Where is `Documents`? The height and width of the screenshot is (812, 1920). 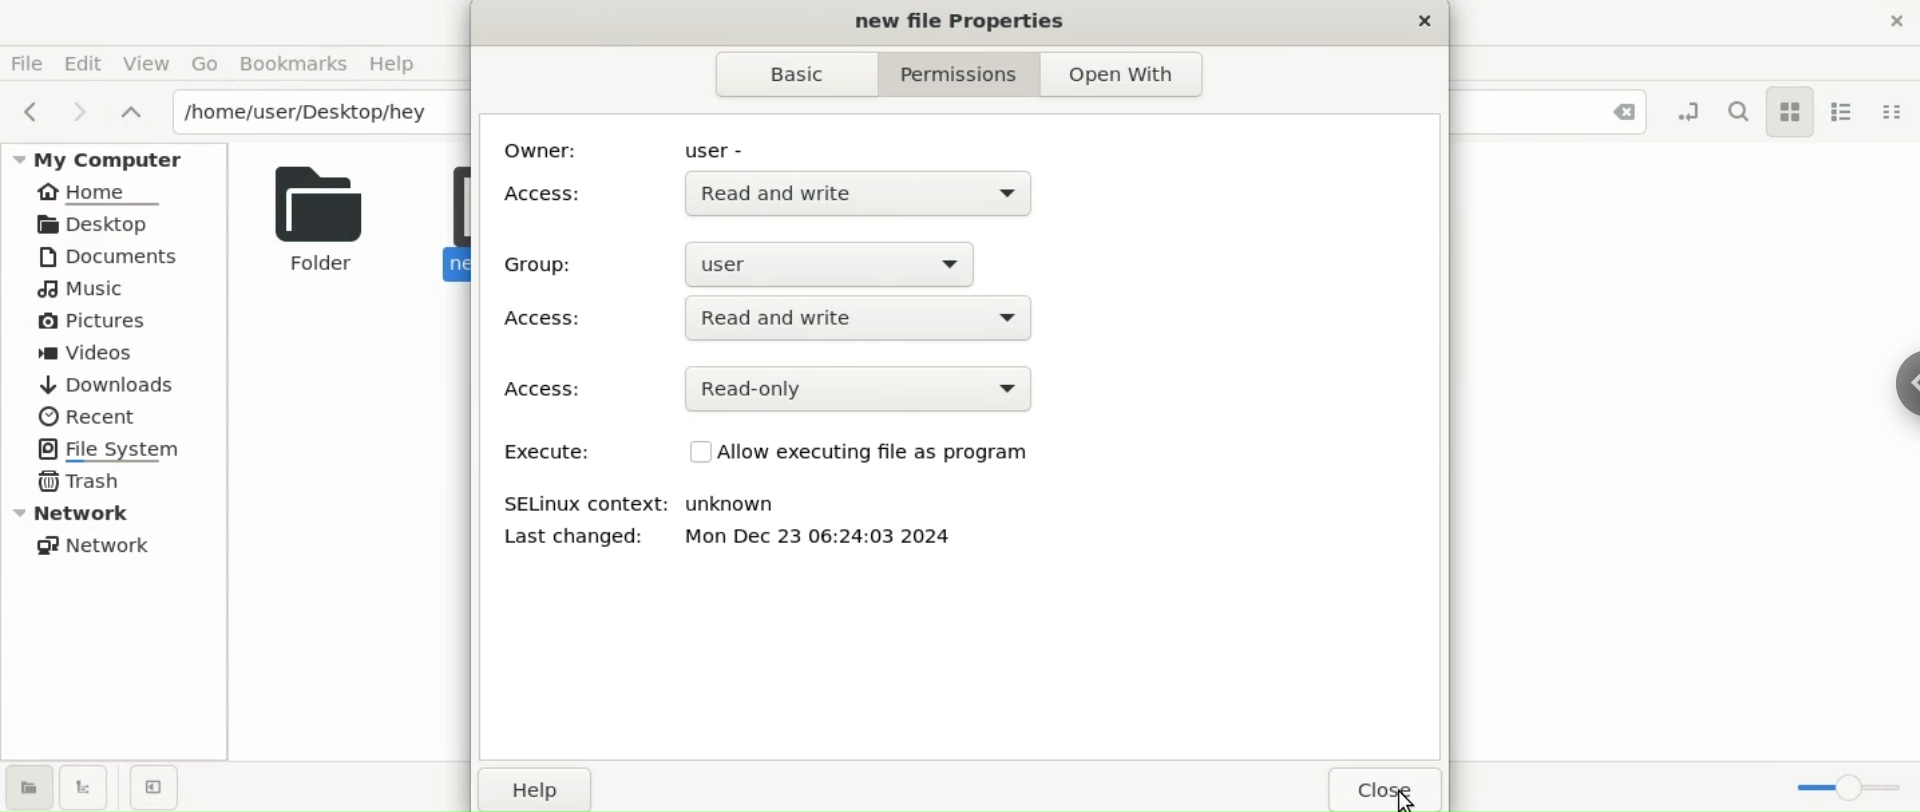
Documents is located at coordinates (118, 256).